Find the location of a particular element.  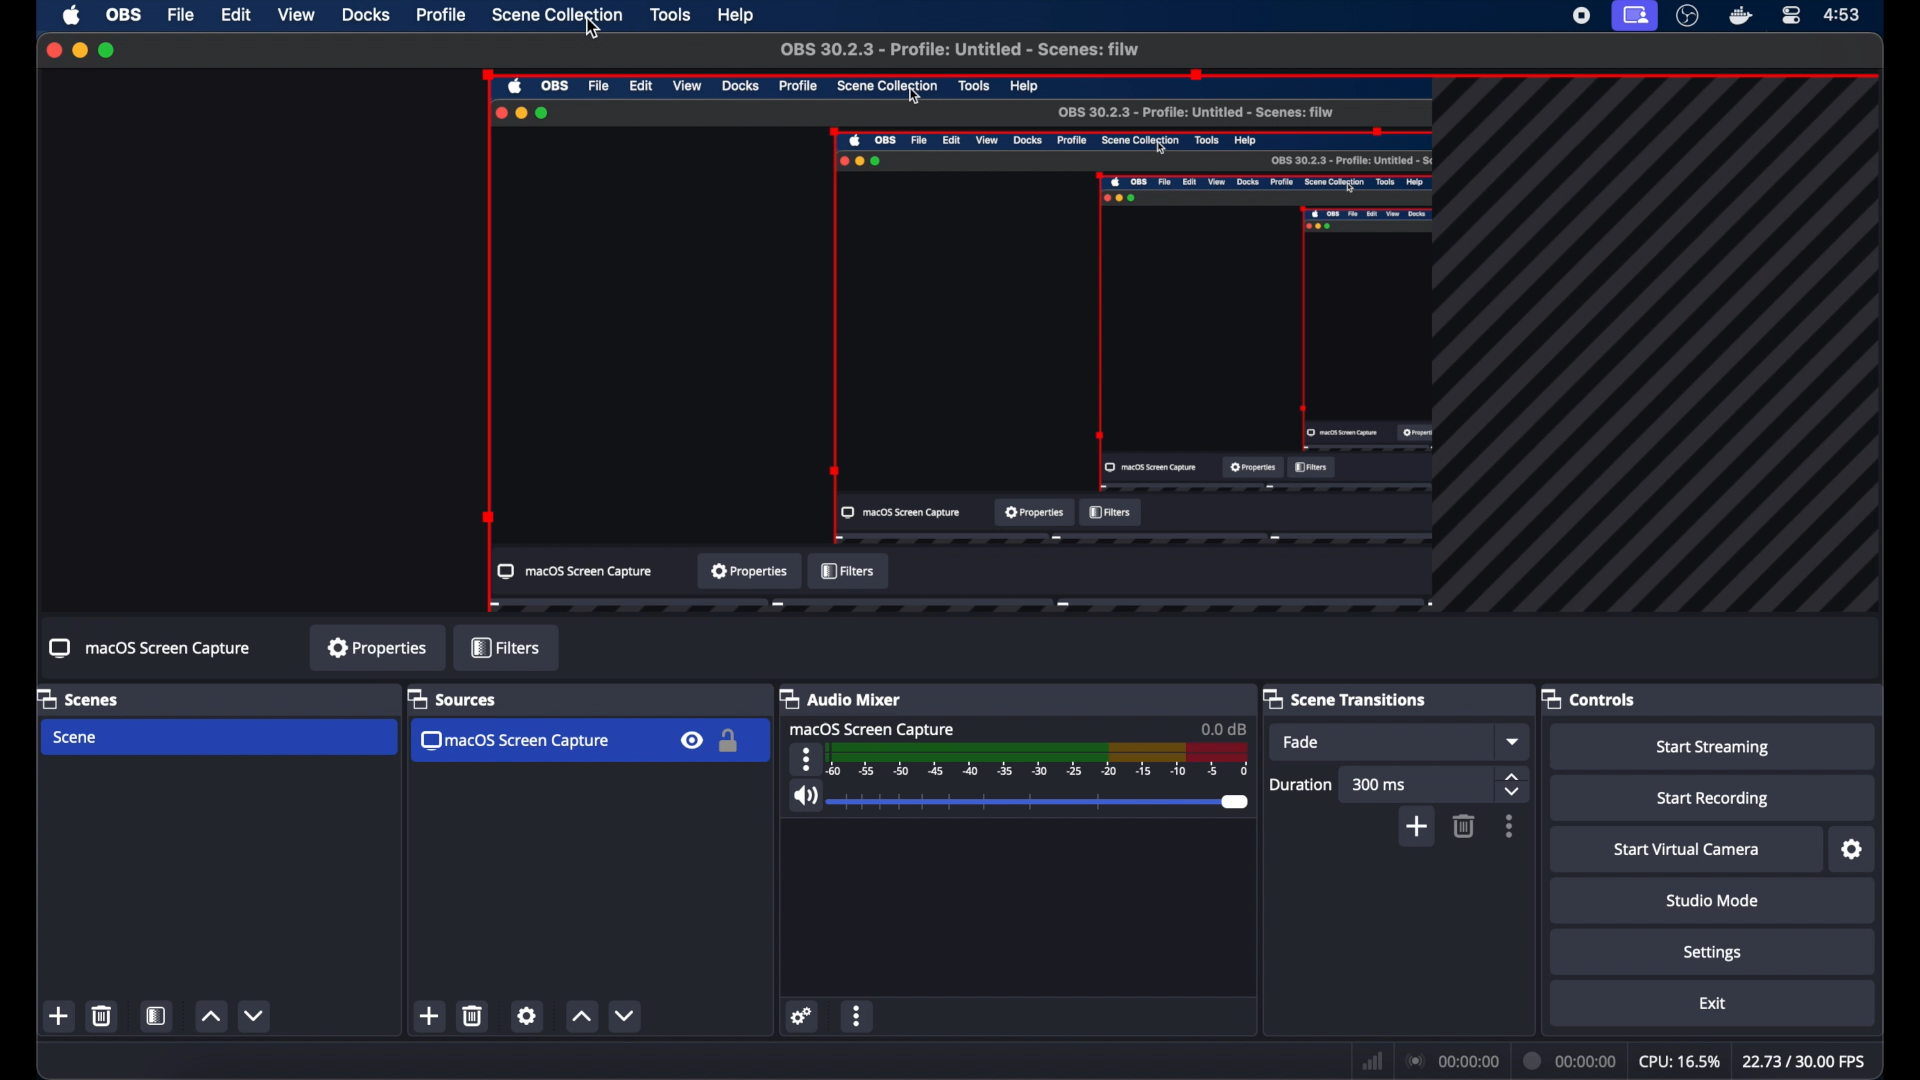

settings is located at coordinates (800, 1017).